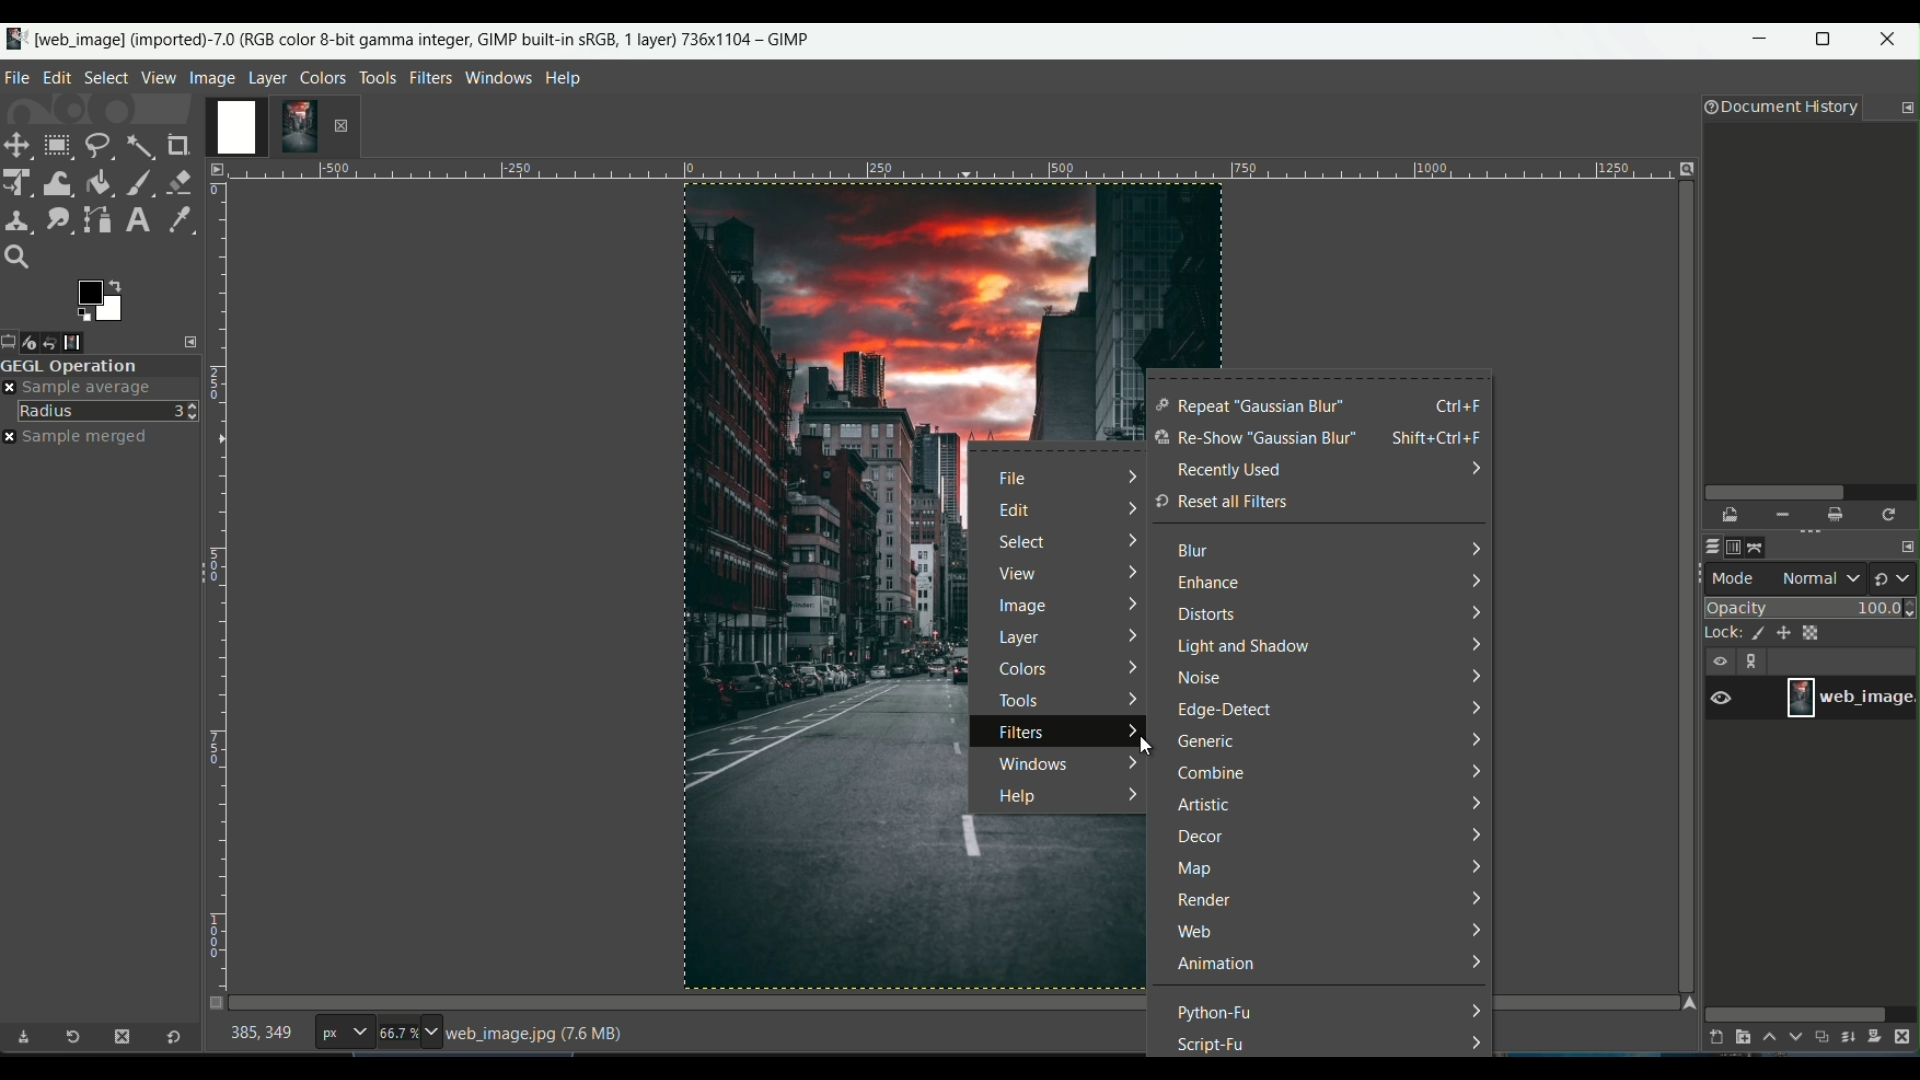  What do you see at coordinates (1229, 470) in the screenshot?
I see `recently used` at bounding box center [1229, 470].